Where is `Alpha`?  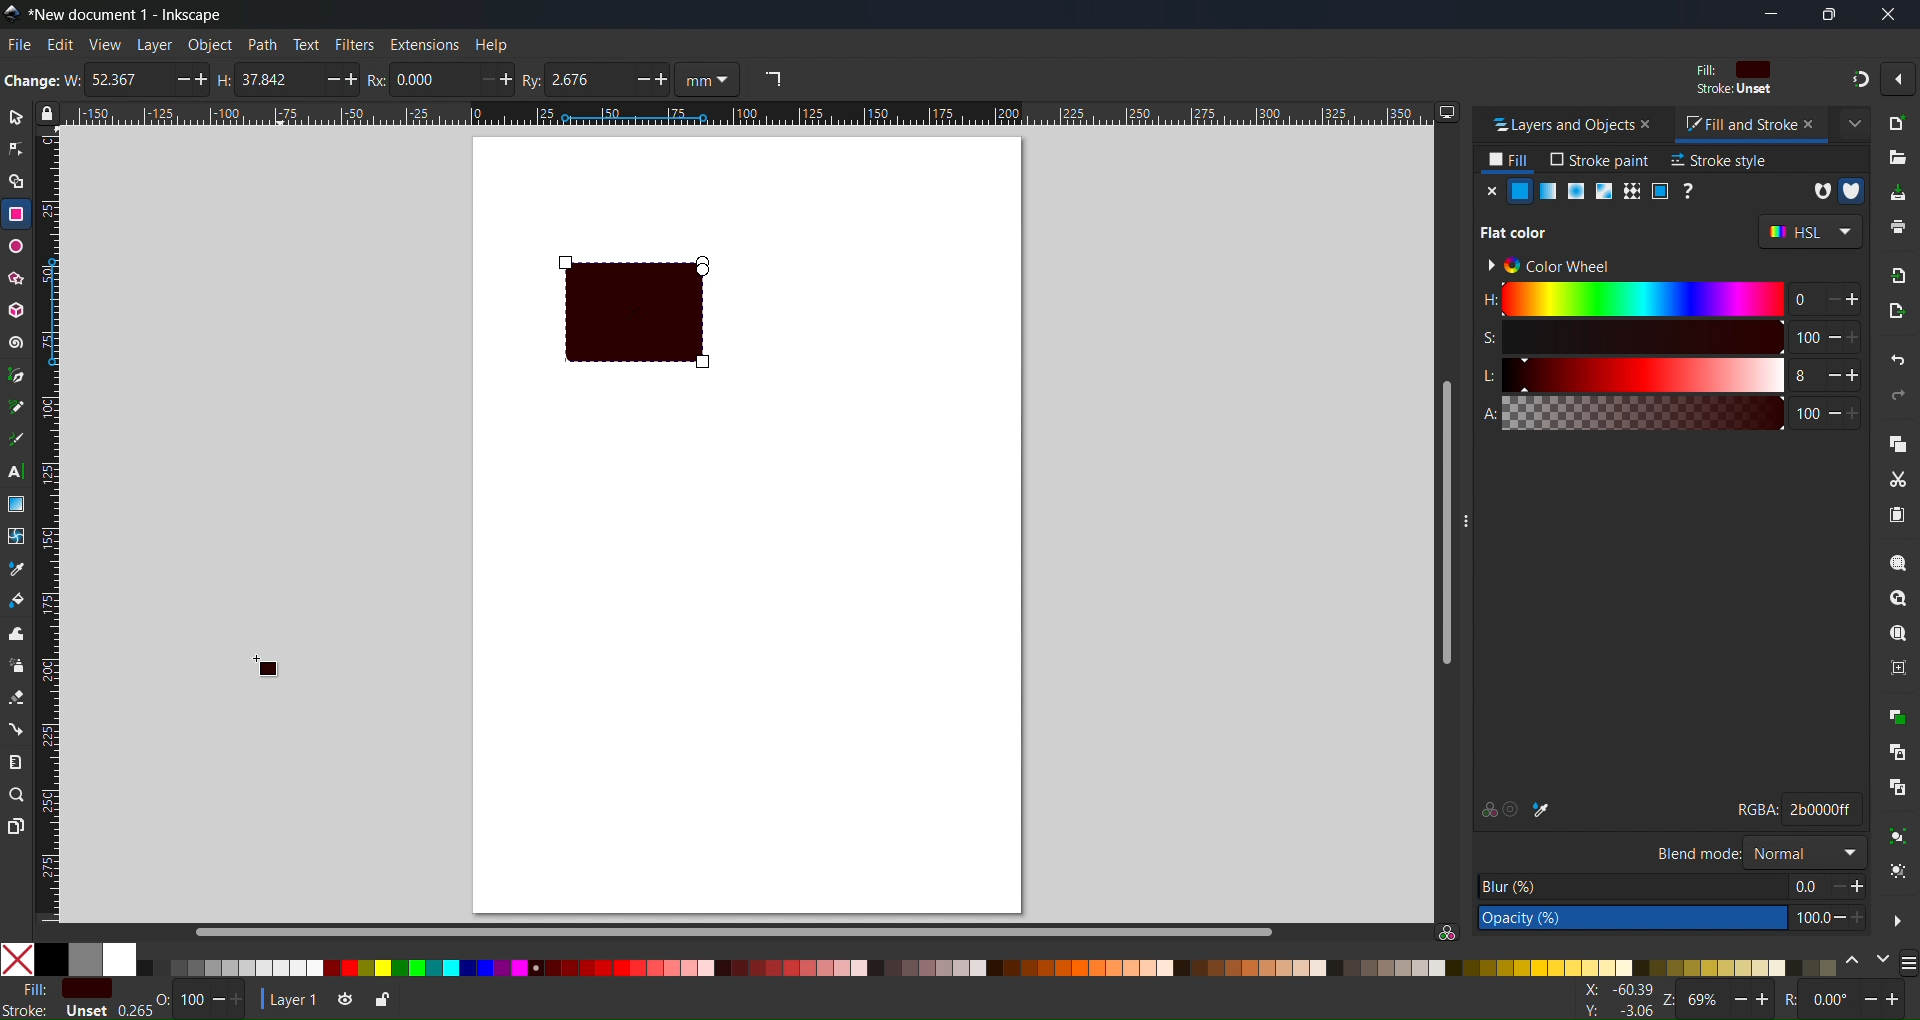
Alpha is located at coordinates (1628, 413).